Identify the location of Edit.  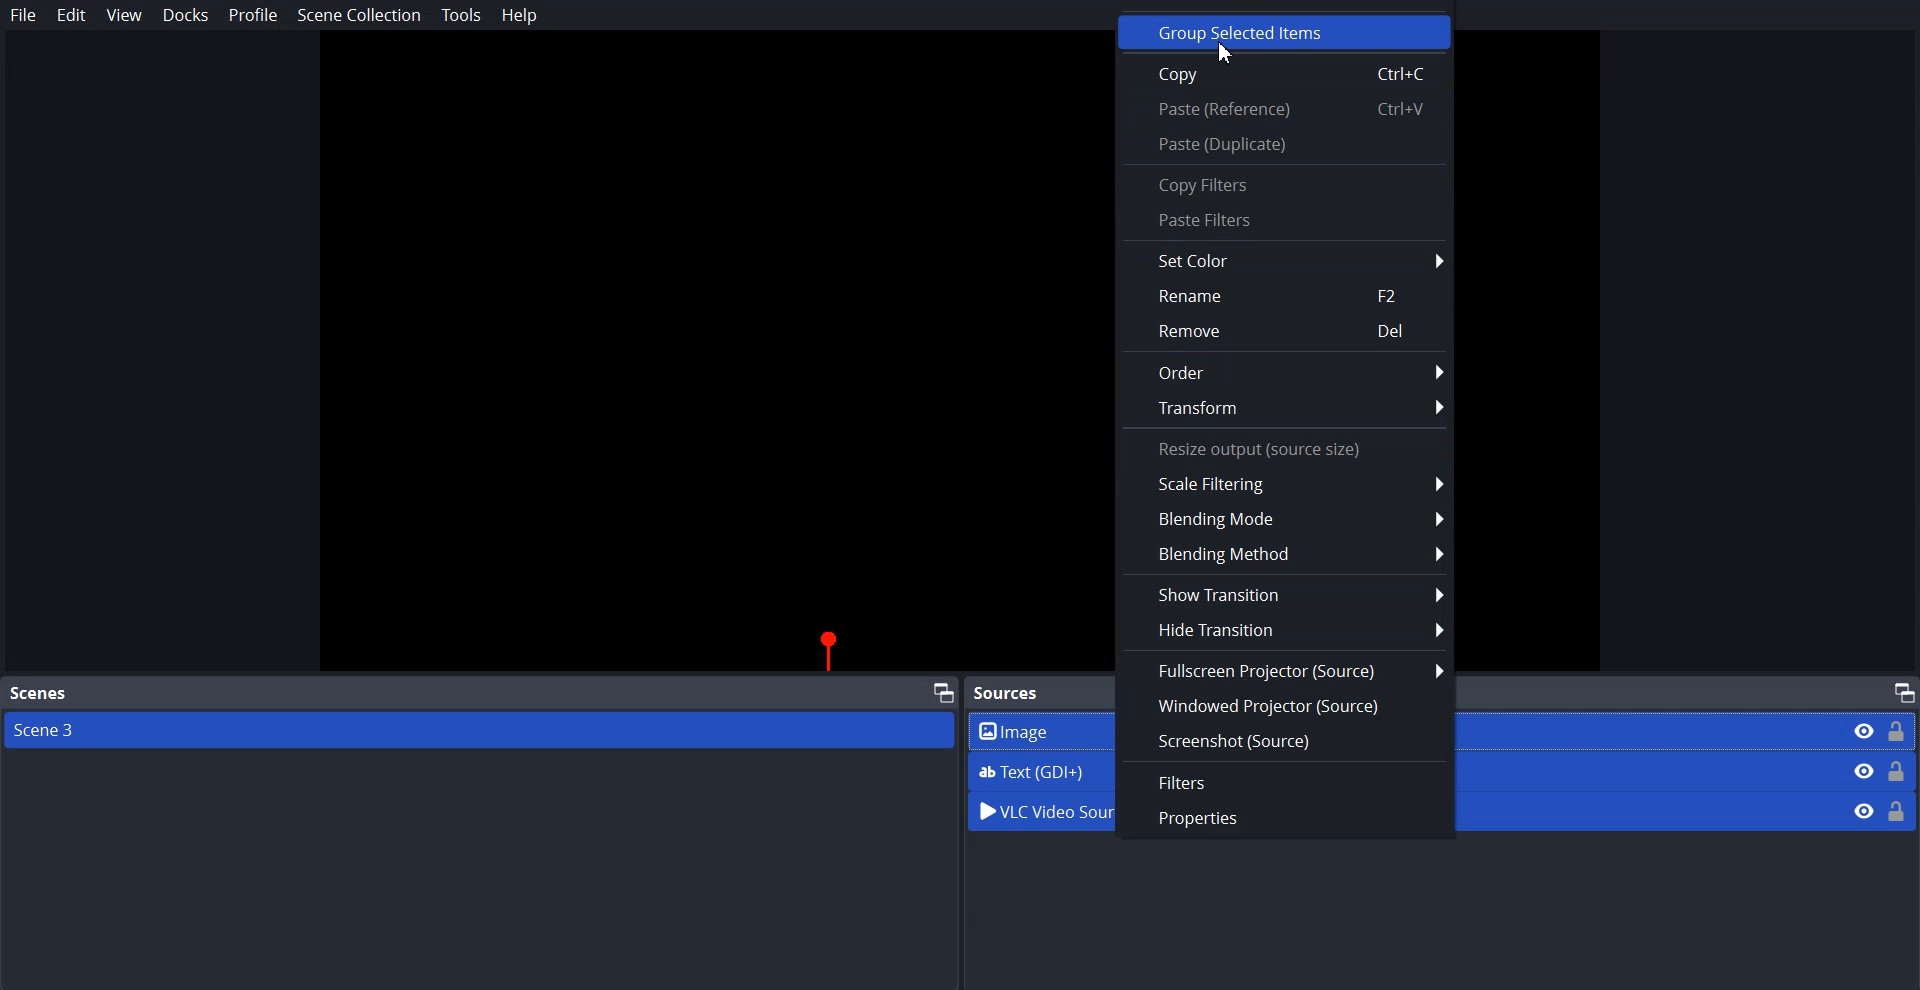
(72, 15).